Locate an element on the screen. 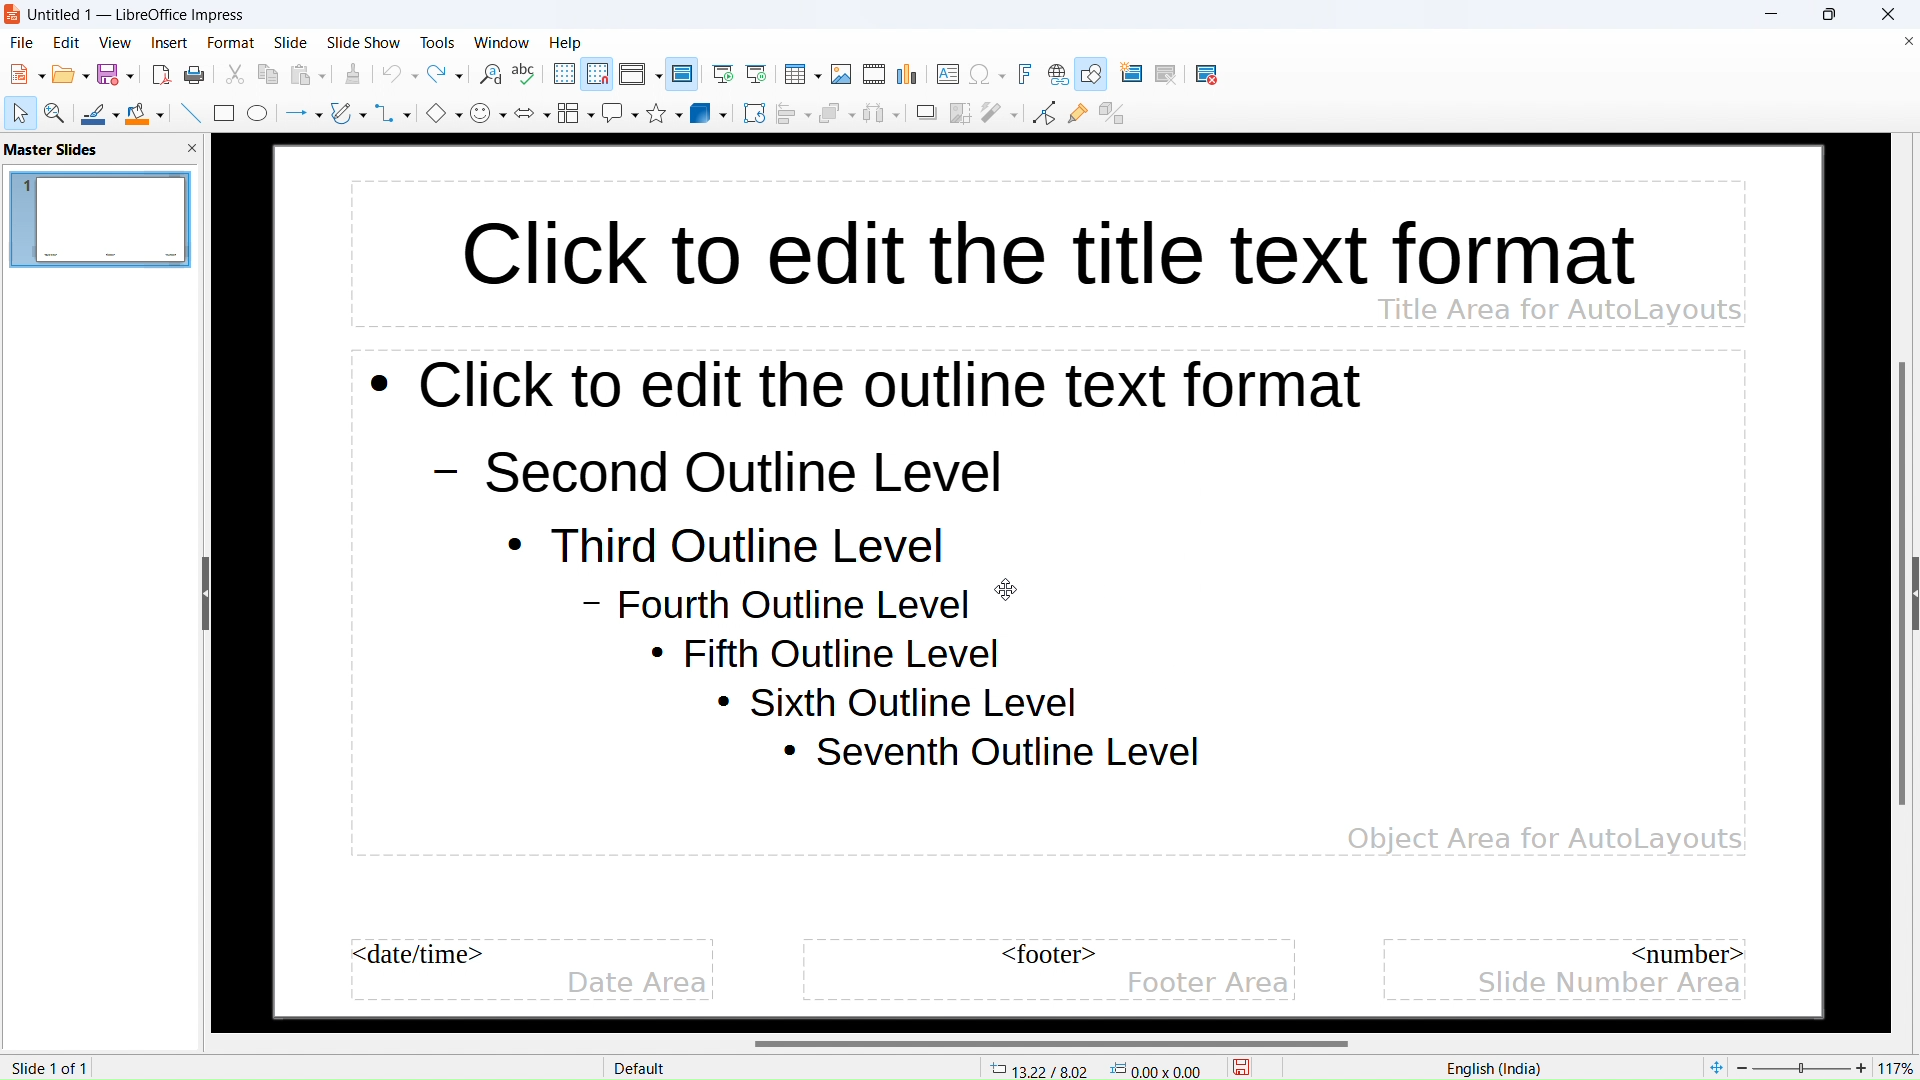 The image size is (1920, 1080). dimensions is located at coordinates (1157, 1069).